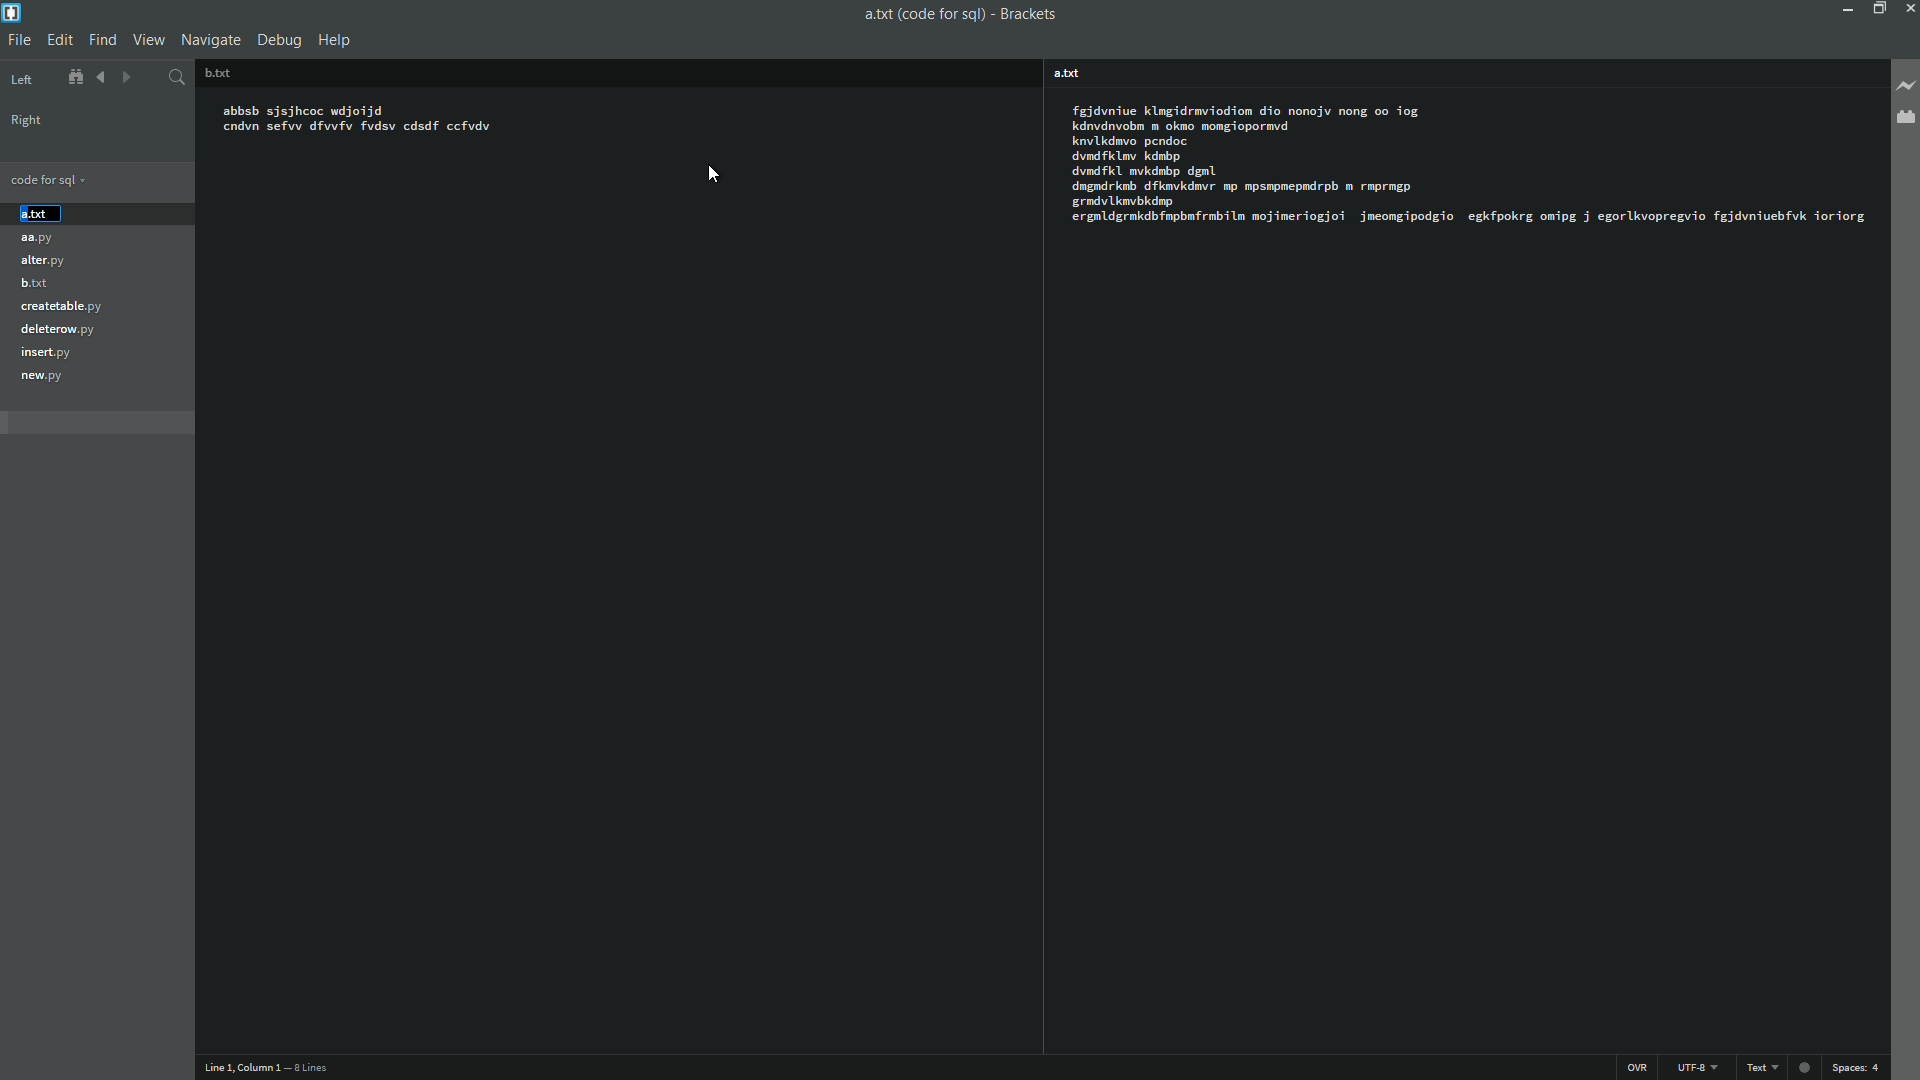 This screenshot has width=1920, height=1080. Describe the element at coordinates (43, 376) in the screenshot. I see `new.py` at that location.